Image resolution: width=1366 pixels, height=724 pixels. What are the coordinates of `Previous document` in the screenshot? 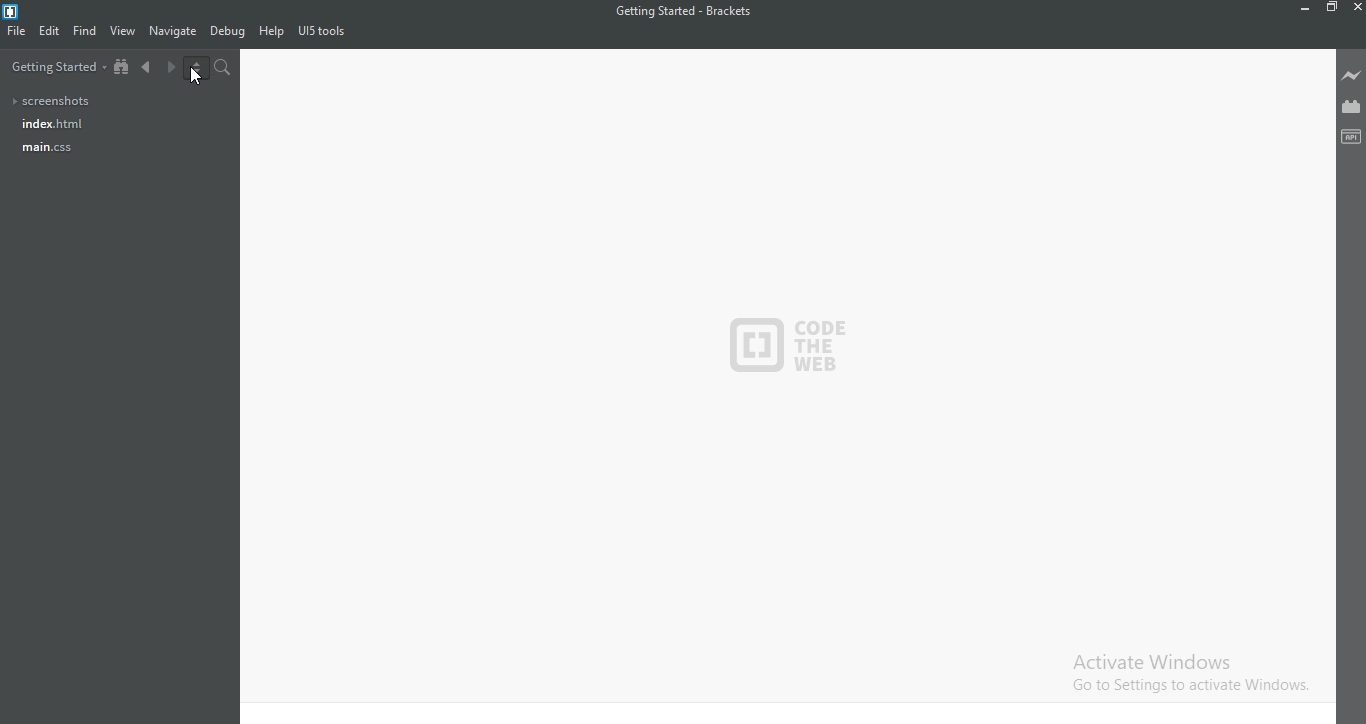 It's located at (150, 70).